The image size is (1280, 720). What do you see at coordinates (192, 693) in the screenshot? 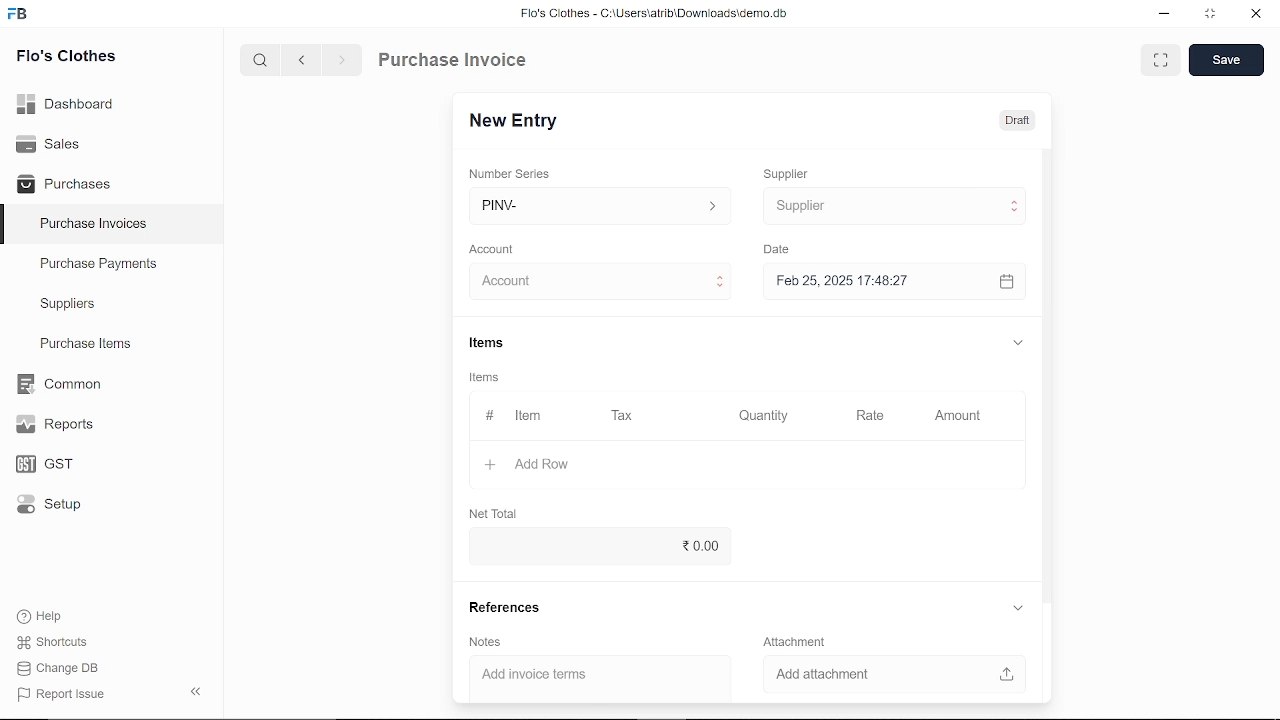
I see `hide` at bounding box center [192, 693].